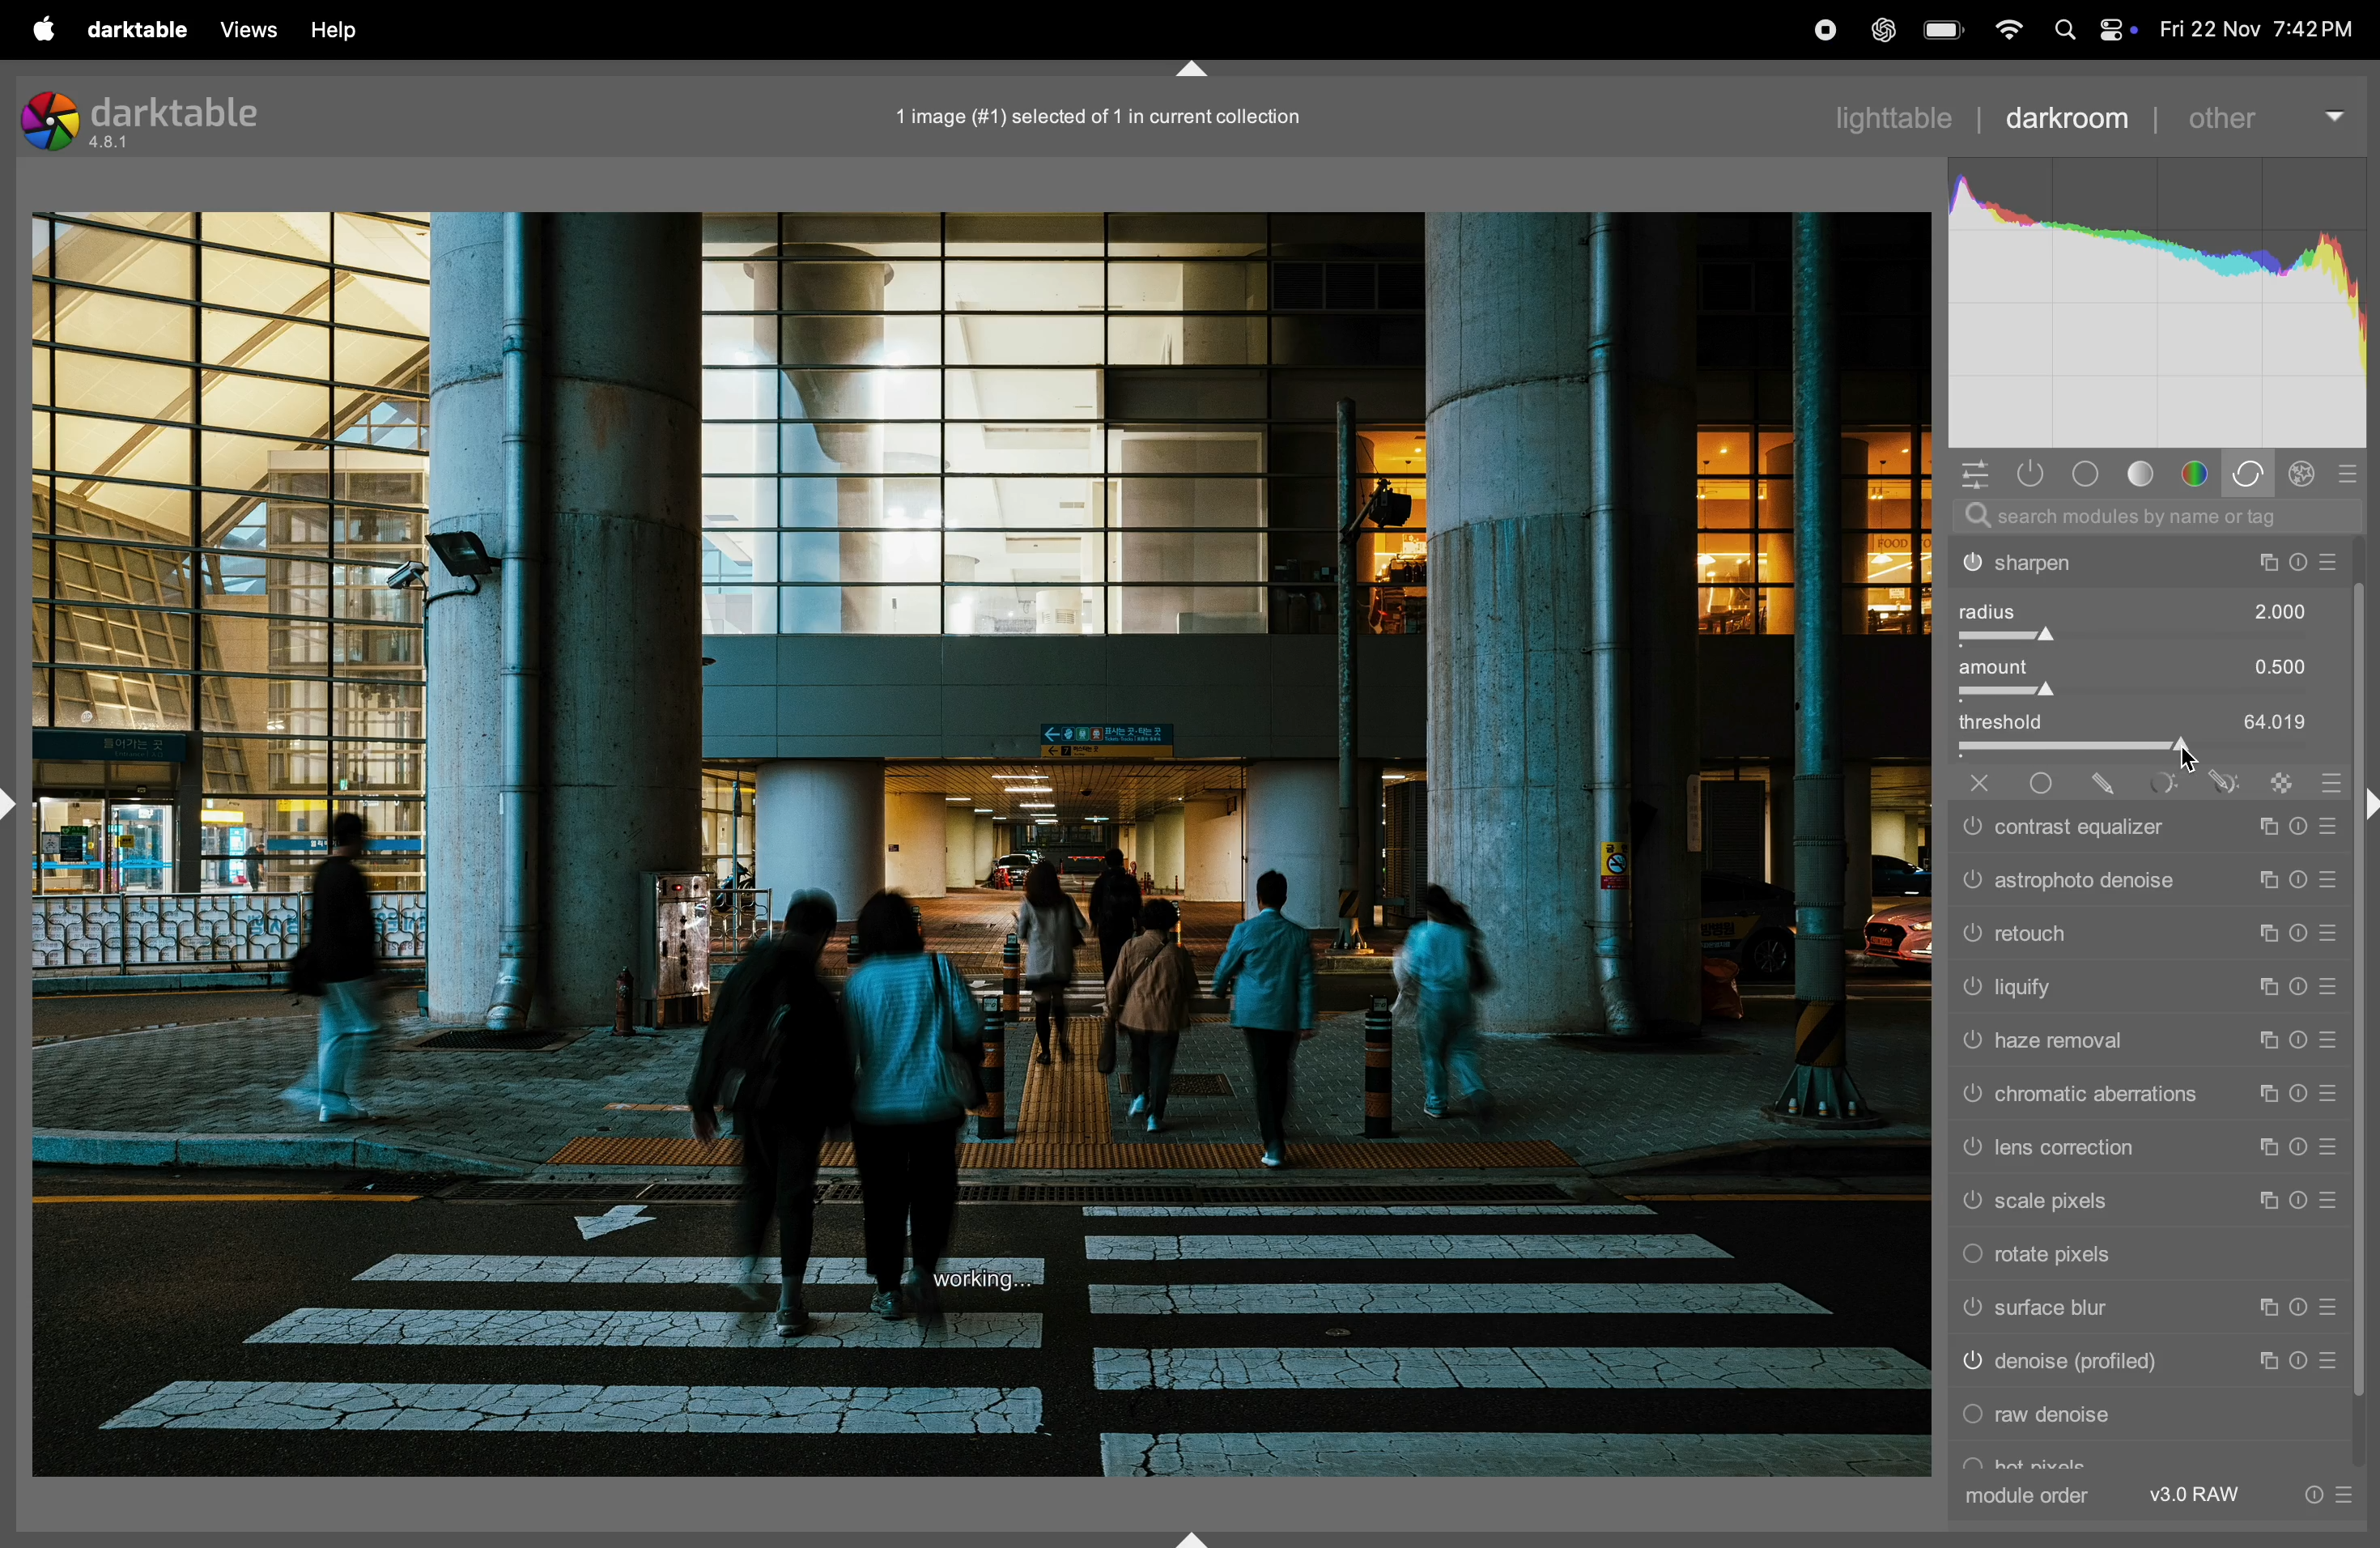  What do you see at coordinates (2330, 778) in the screenshot?
I see `reset` at bounding box center [2330, 778].